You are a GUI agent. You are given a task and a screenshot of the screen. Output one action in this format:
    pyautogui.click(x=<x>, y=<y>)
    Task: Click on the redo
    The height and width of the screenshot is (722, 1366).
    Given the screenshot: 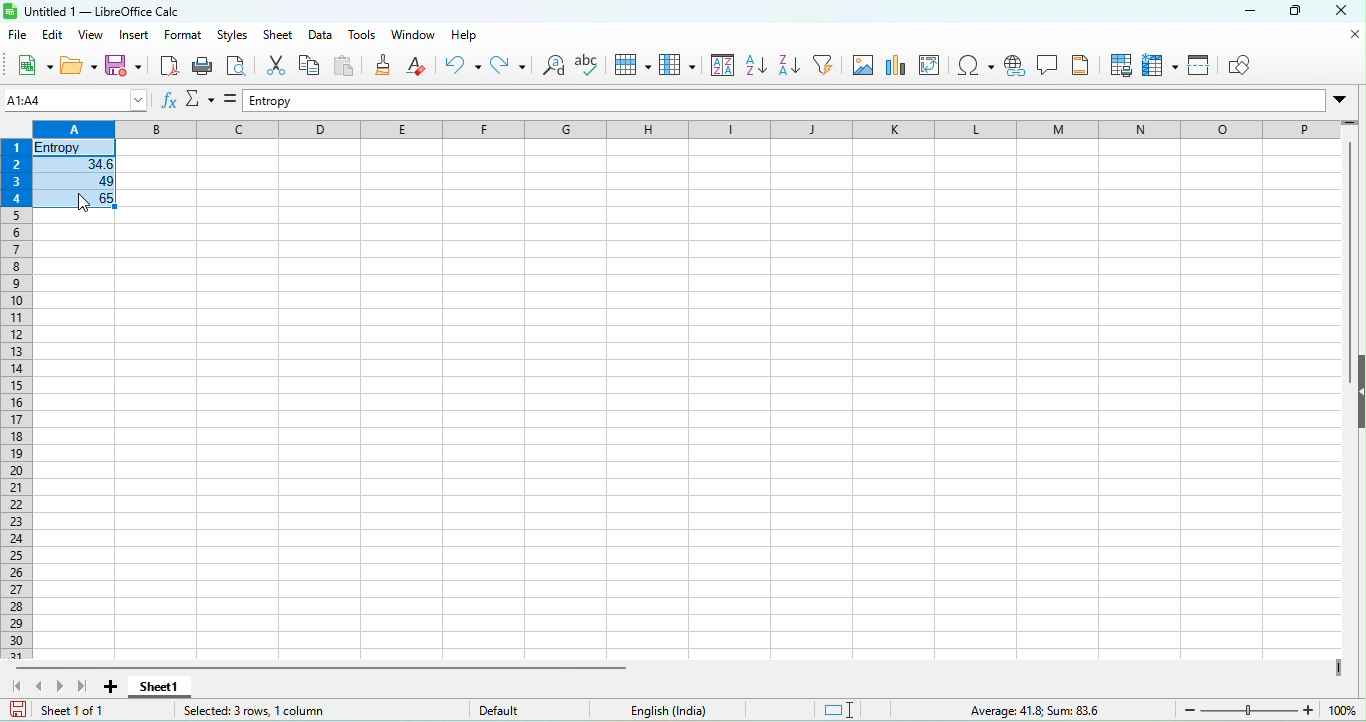 What is the action you would take?
    pyautogui.click(x=508, y=69)
    